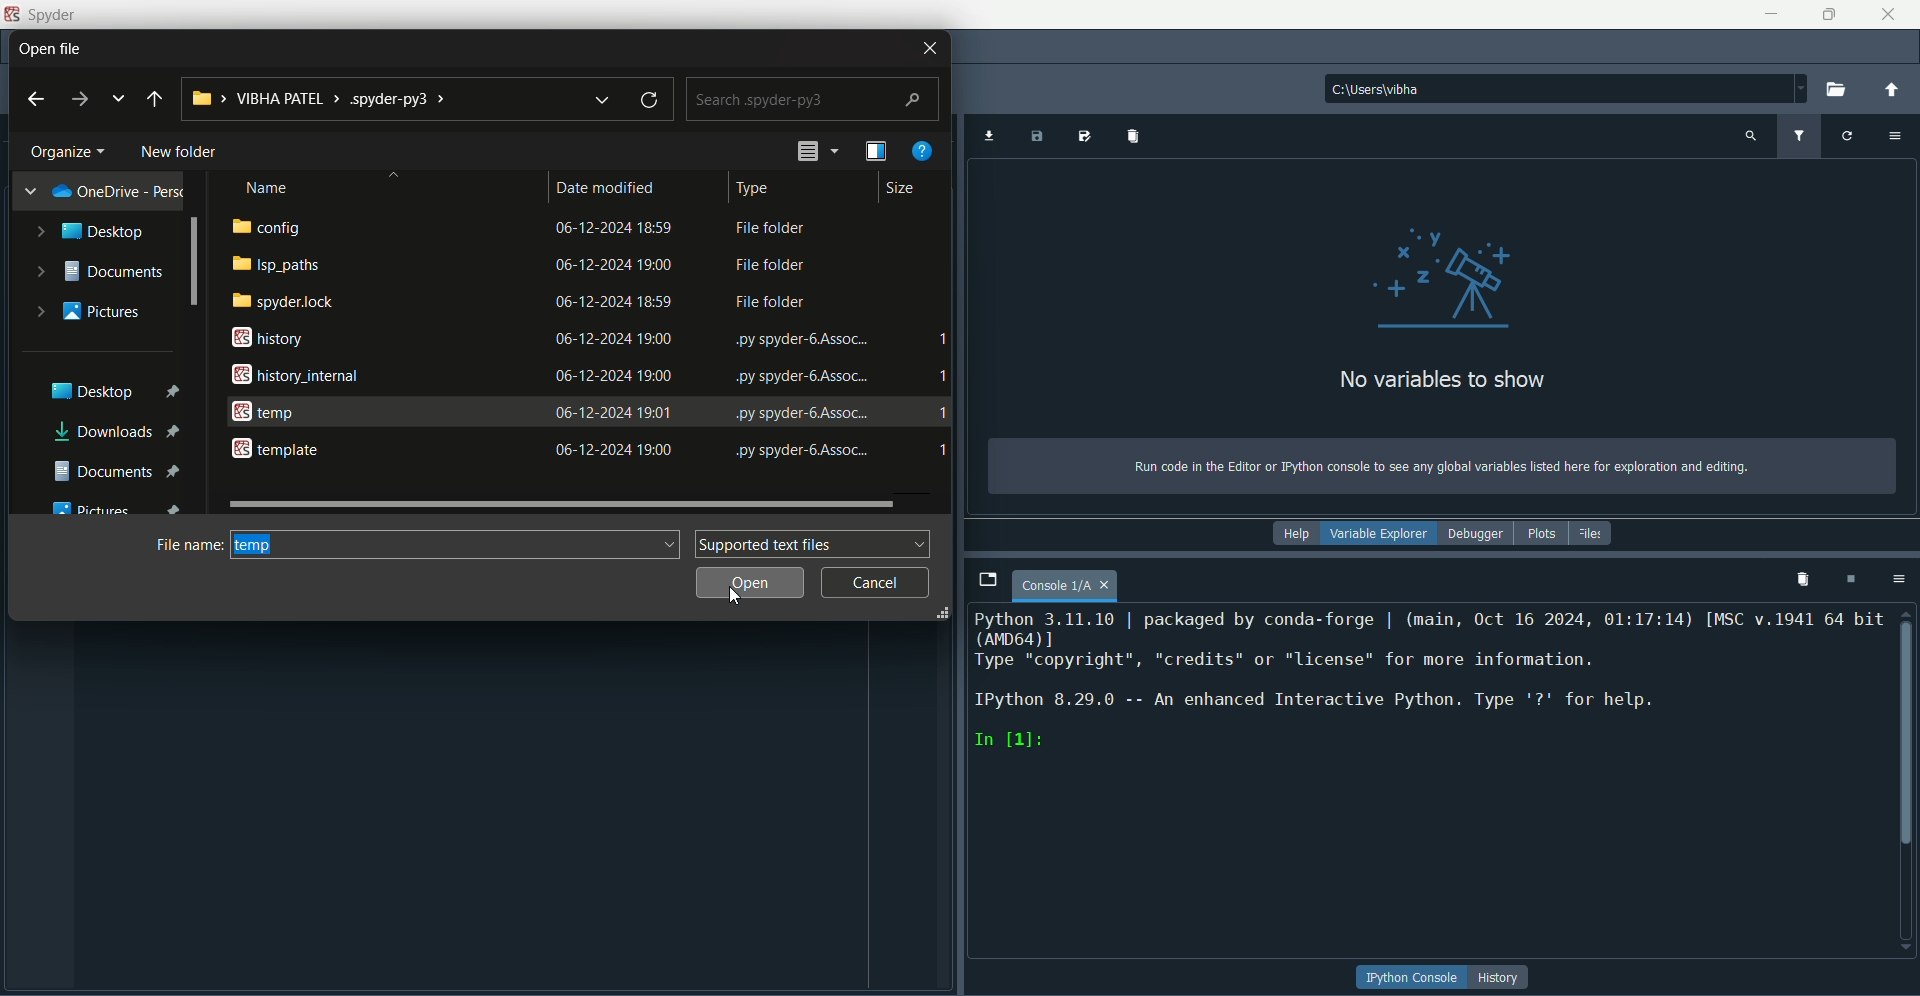 Image resolution: width=1920 pixels, height=996 pixels. Describe the element at coordinates (1439, 467) in the screenshot. I see `text` at that location.